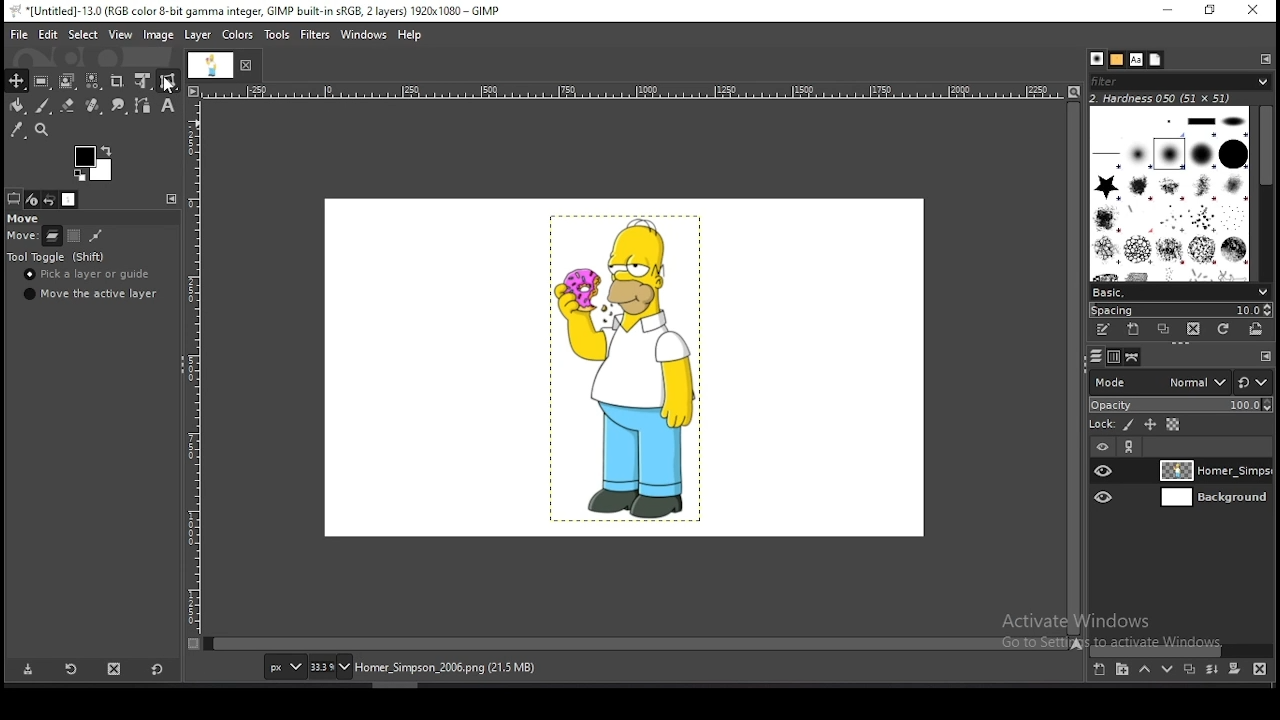 The width and height of the screenshot is (1280, 720). Describe the element at coordinates (1168, 671) in the screenshot. I see `move layer one step down` at that location.